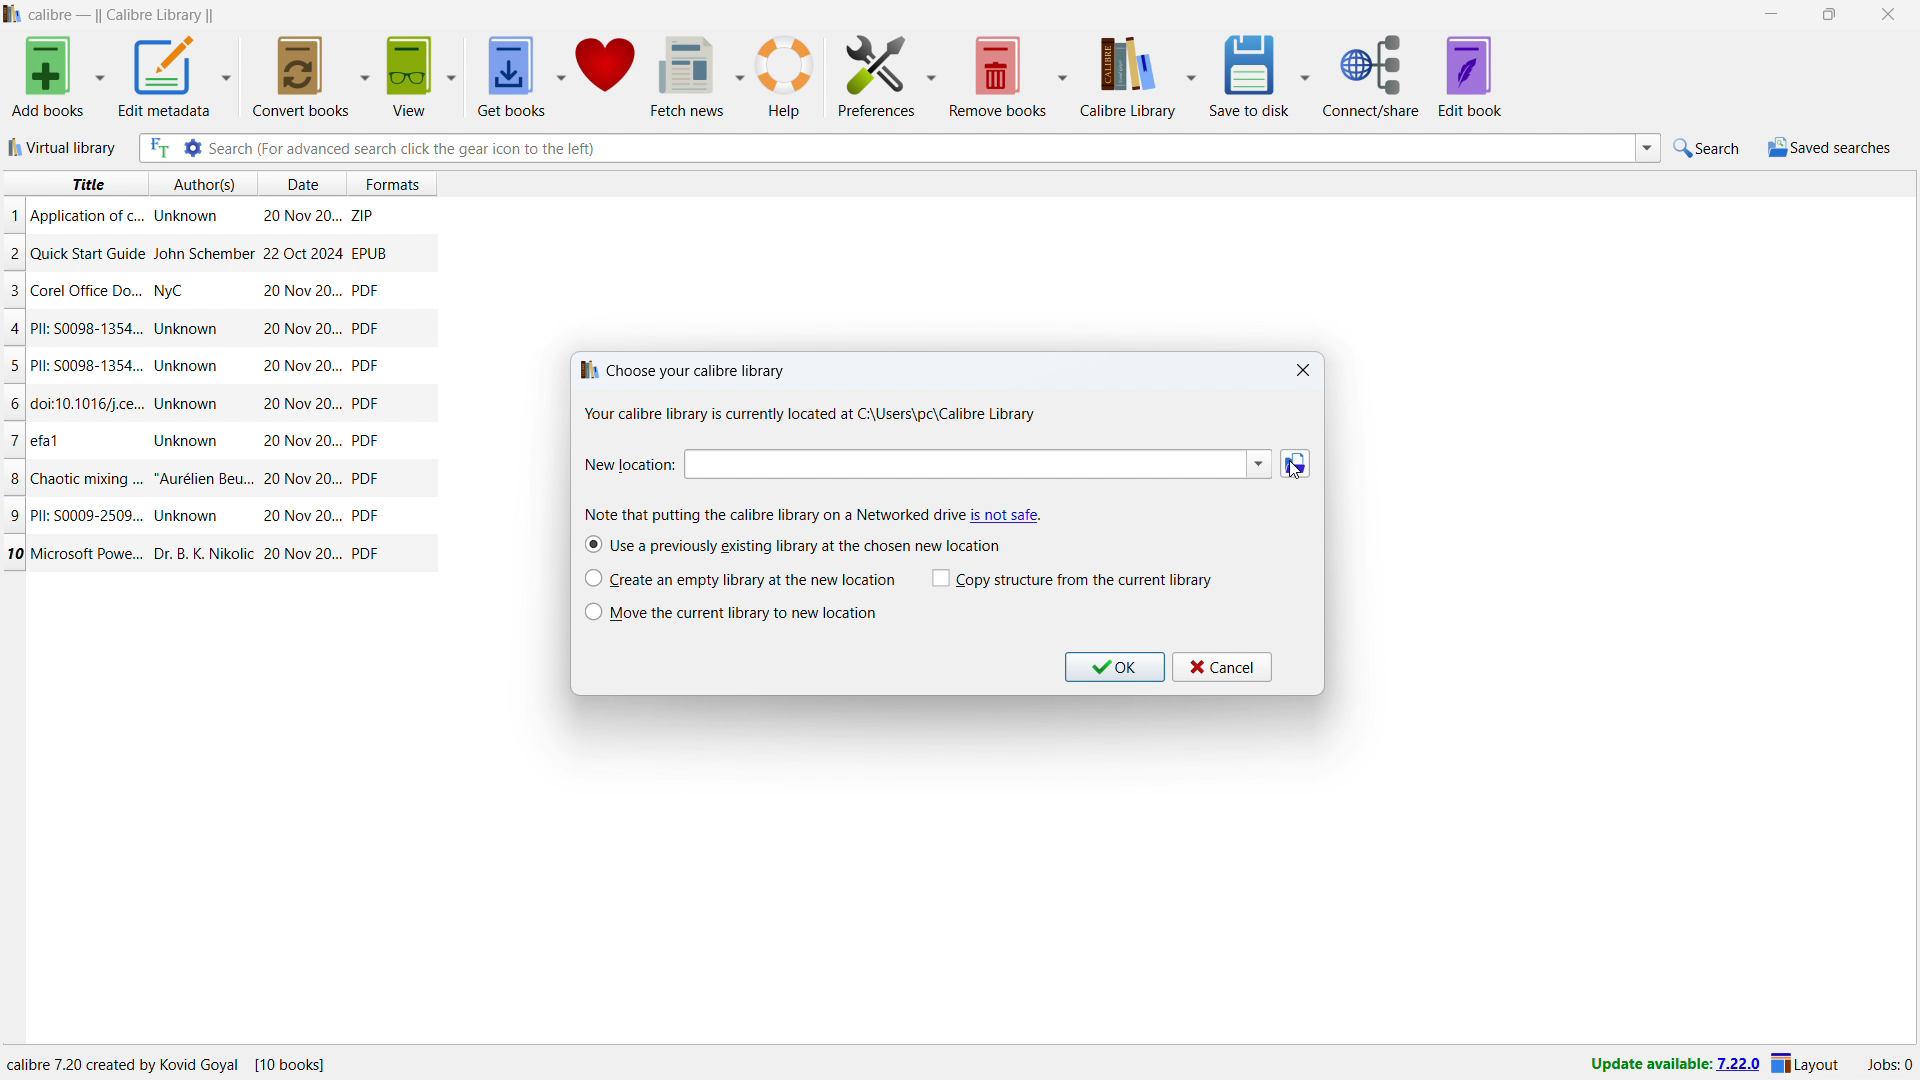 This screenshot has width=1920, height=1080. I want to click on minimize, so click(1769, 15).